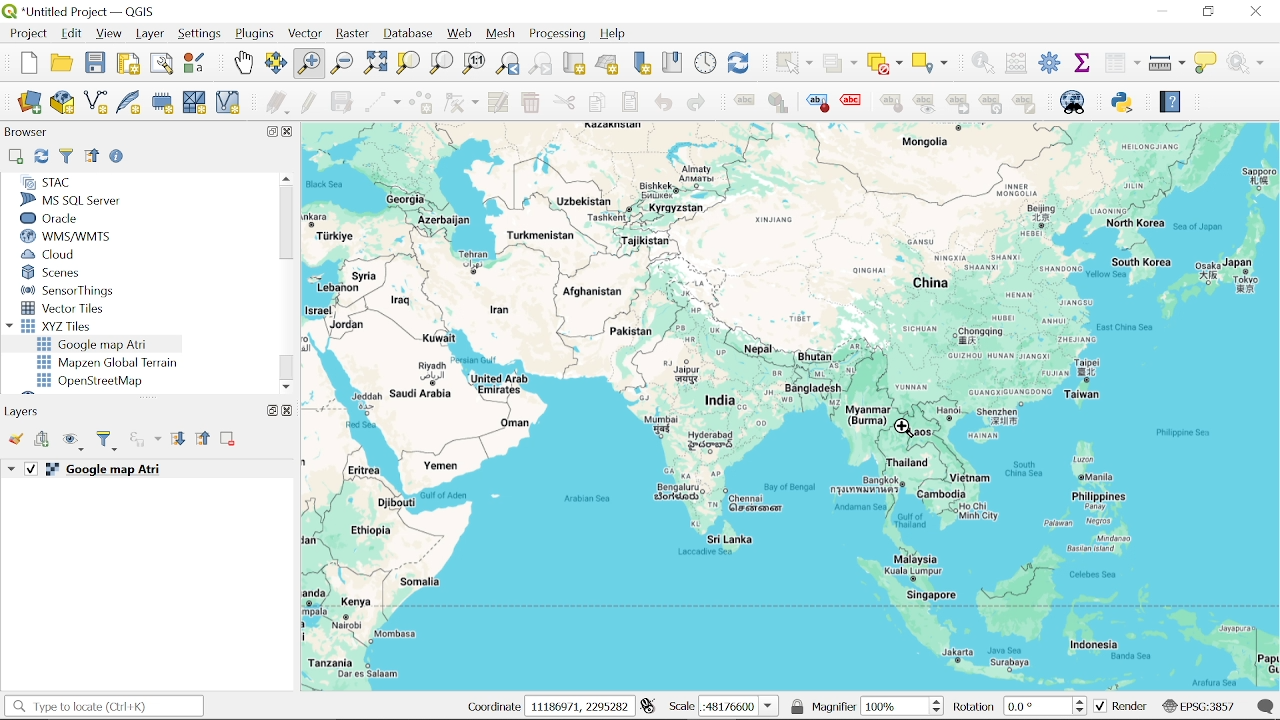 The height and width of the screenshot is (720, 1280). Describe the element at coordinates (854, 101) in the screenshot. I see `Toggle display` at that location.